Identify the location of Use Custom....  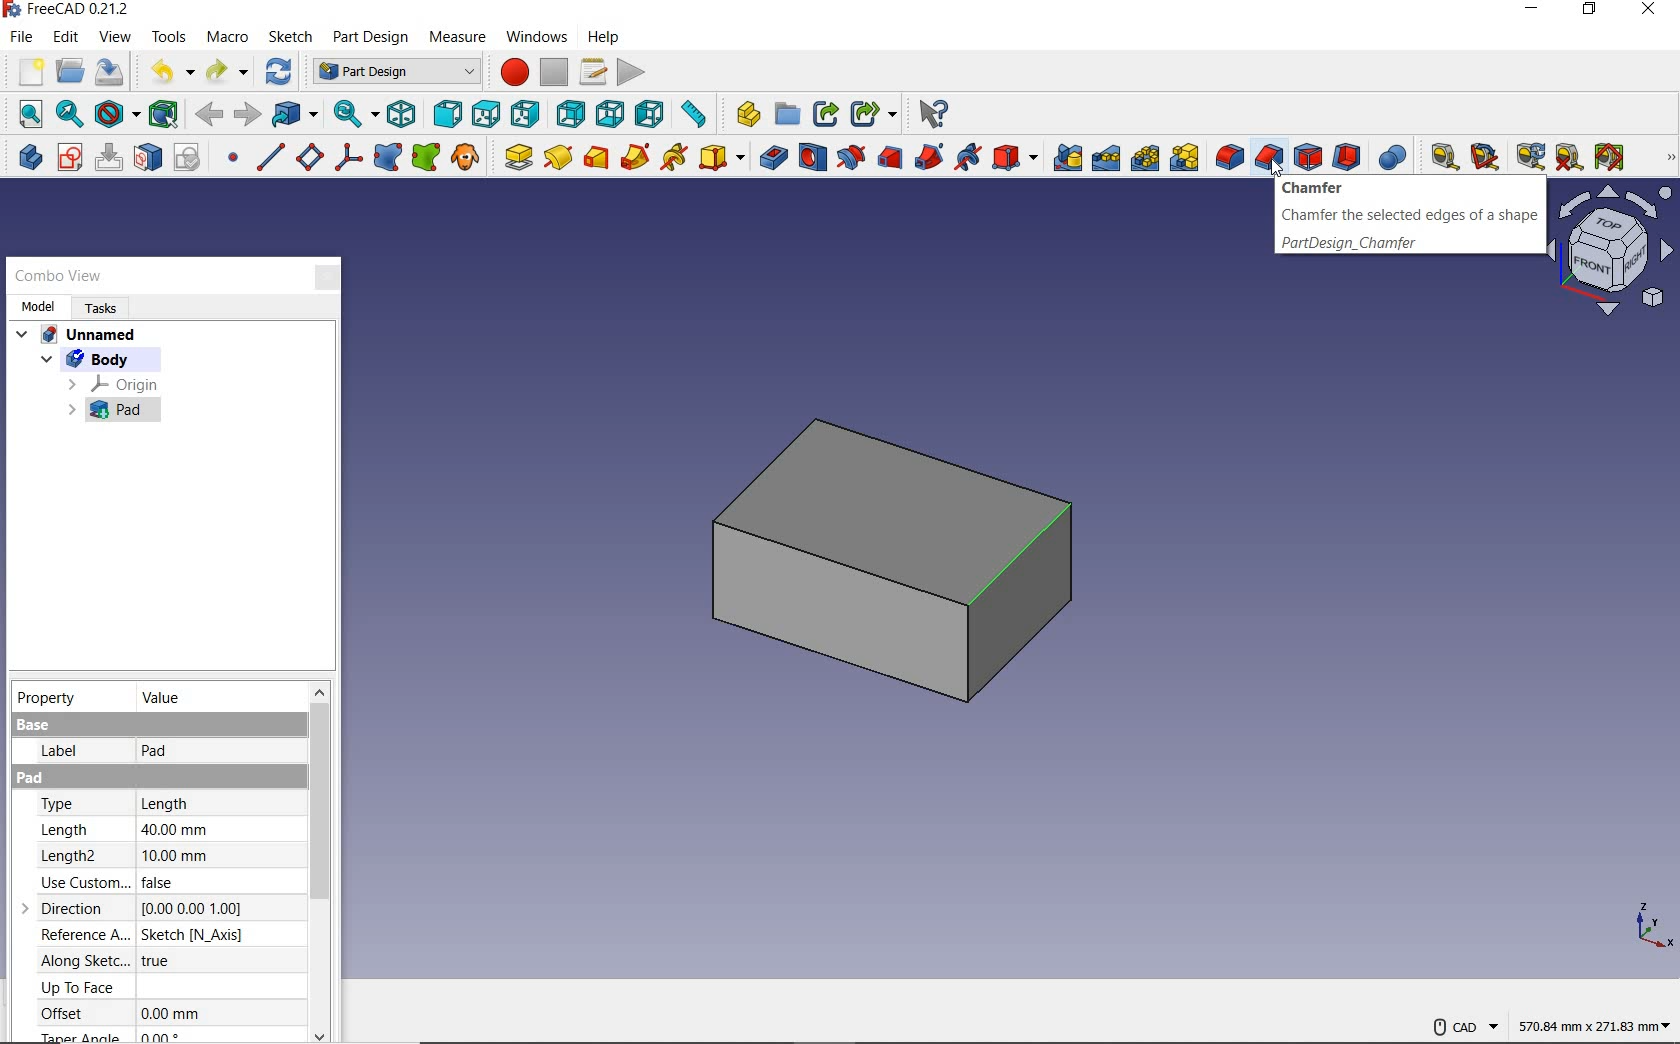
(82, 882).